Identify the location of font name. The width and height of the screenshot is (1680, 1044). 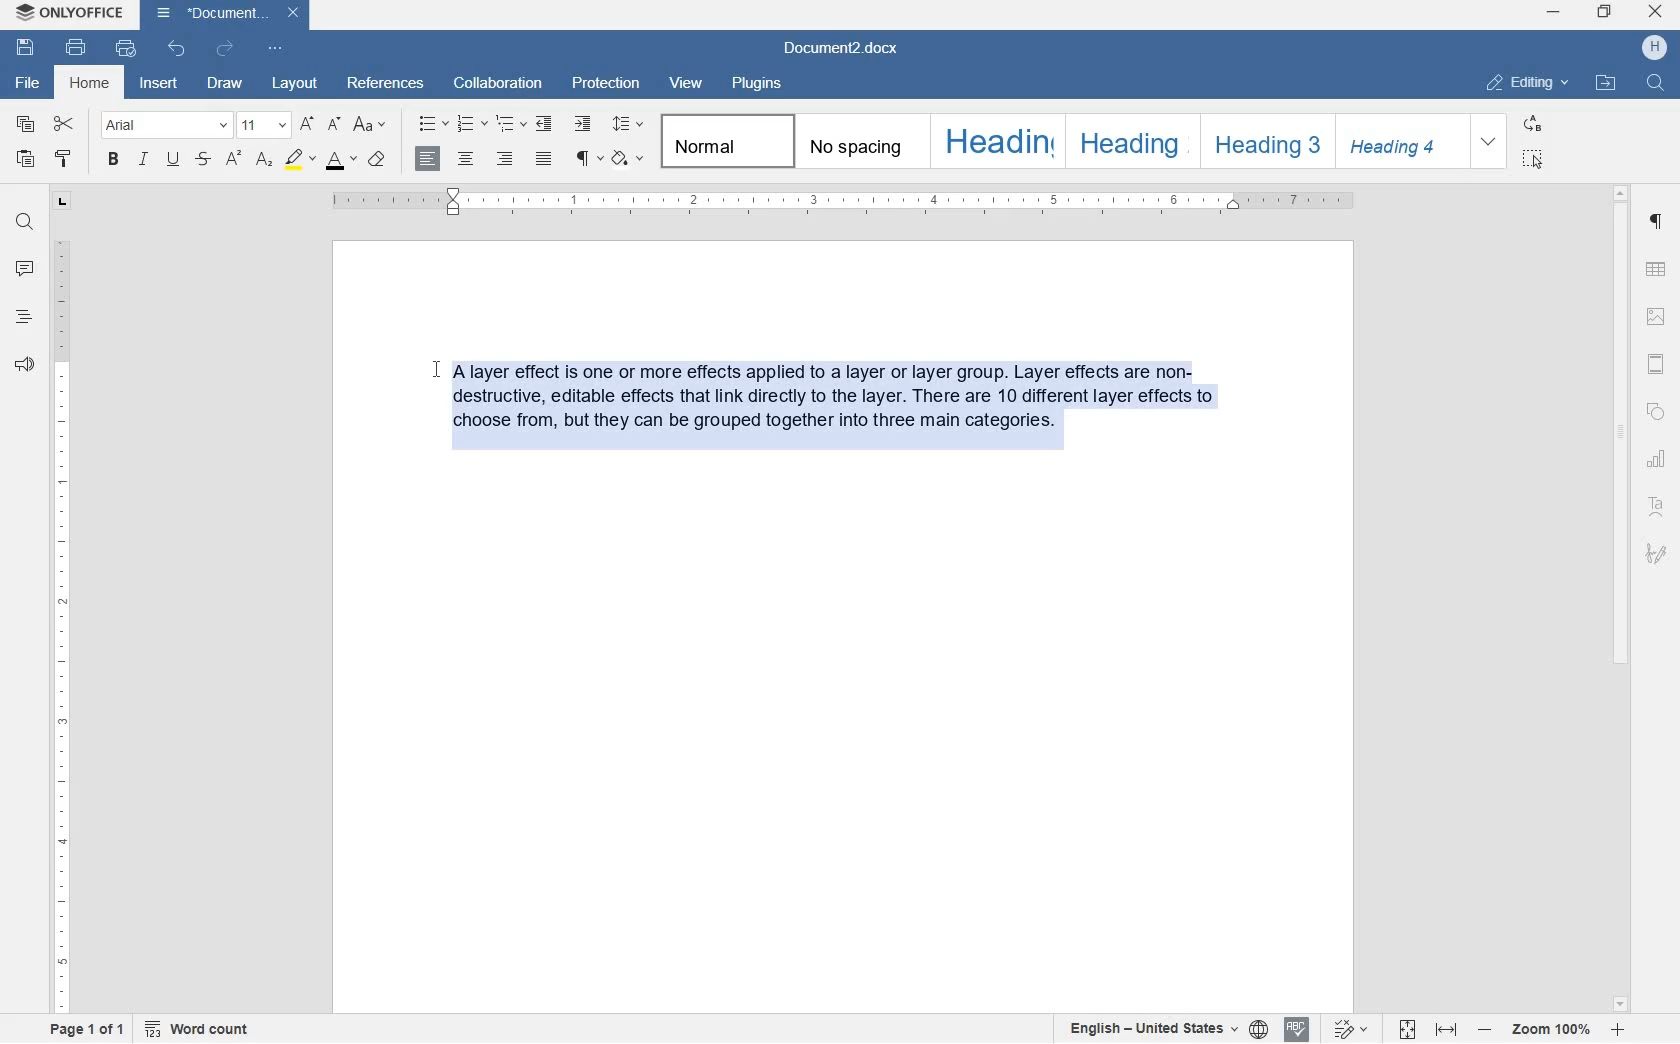
(164, 126).